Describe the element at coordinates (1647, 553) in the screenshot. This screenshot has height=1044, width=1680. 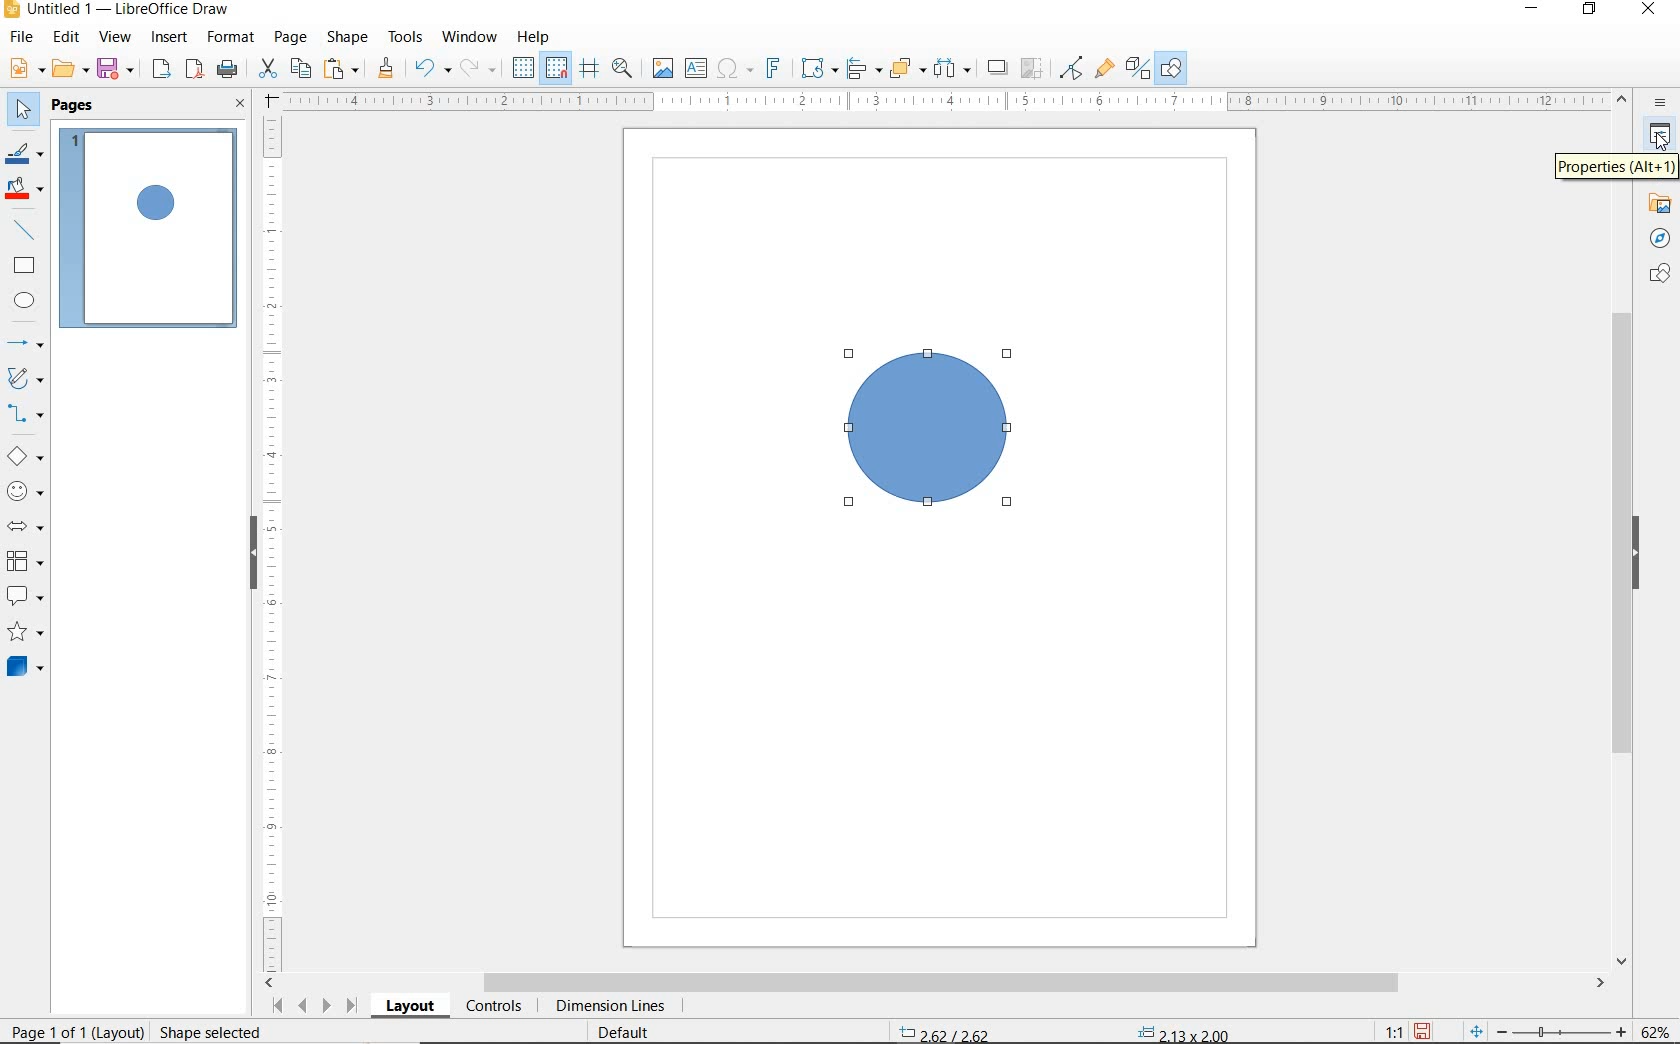
I see `HIDE` at that location.